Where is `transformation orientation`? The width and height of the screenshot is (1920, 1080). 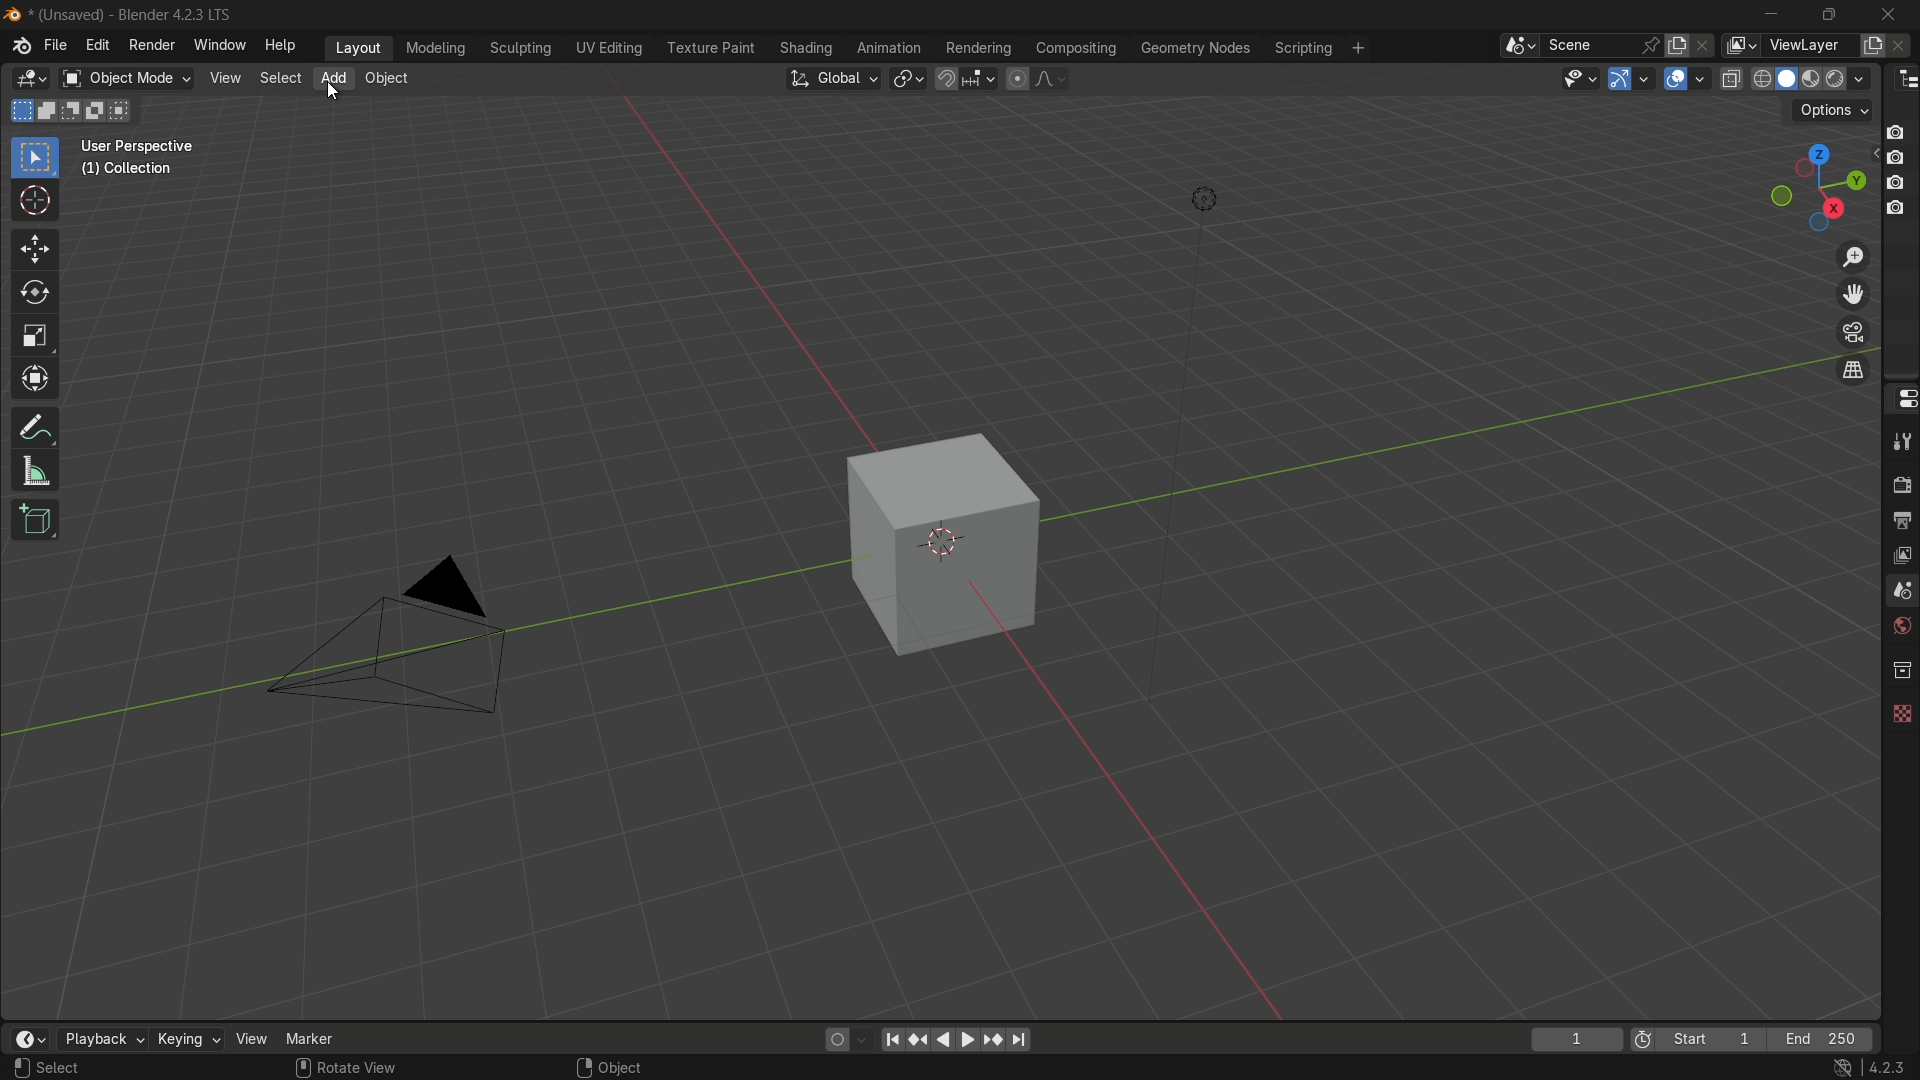
transformation orientation is located at coordinates (833, 78).